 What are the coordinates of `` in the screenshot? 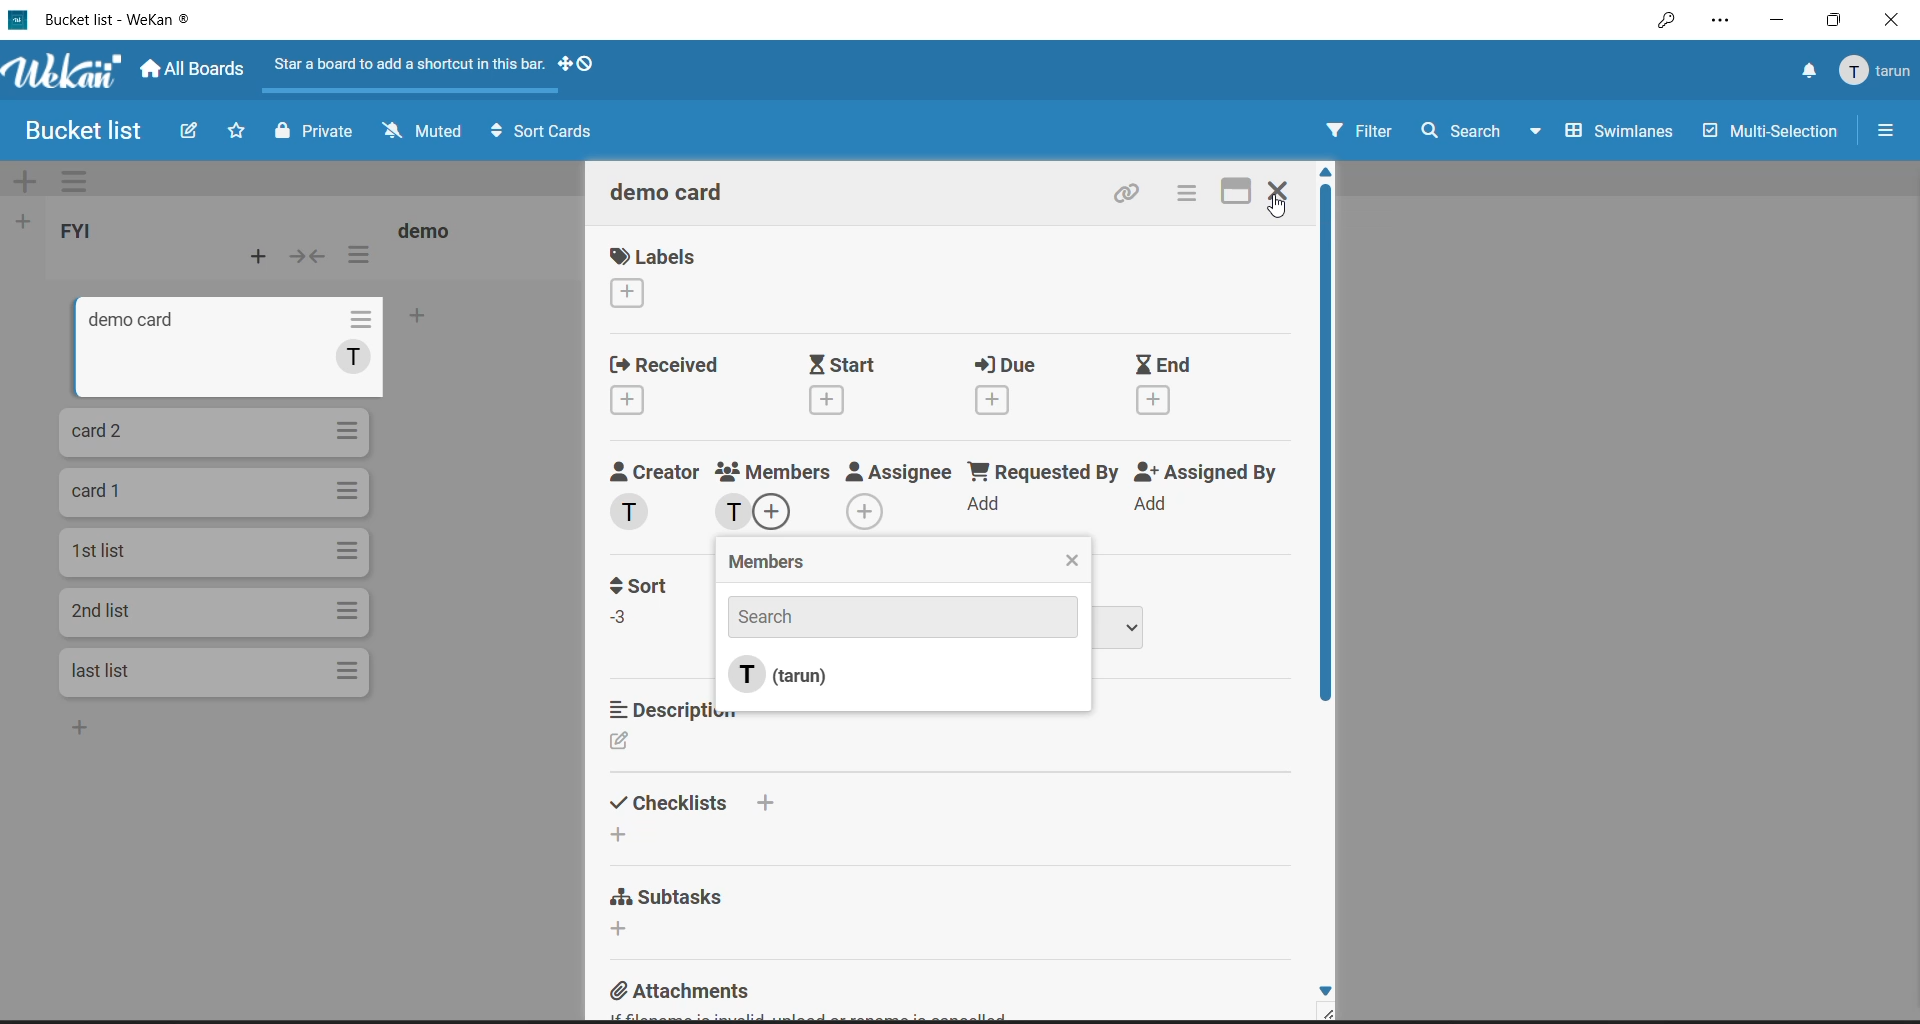 It's located at (1014, 364).